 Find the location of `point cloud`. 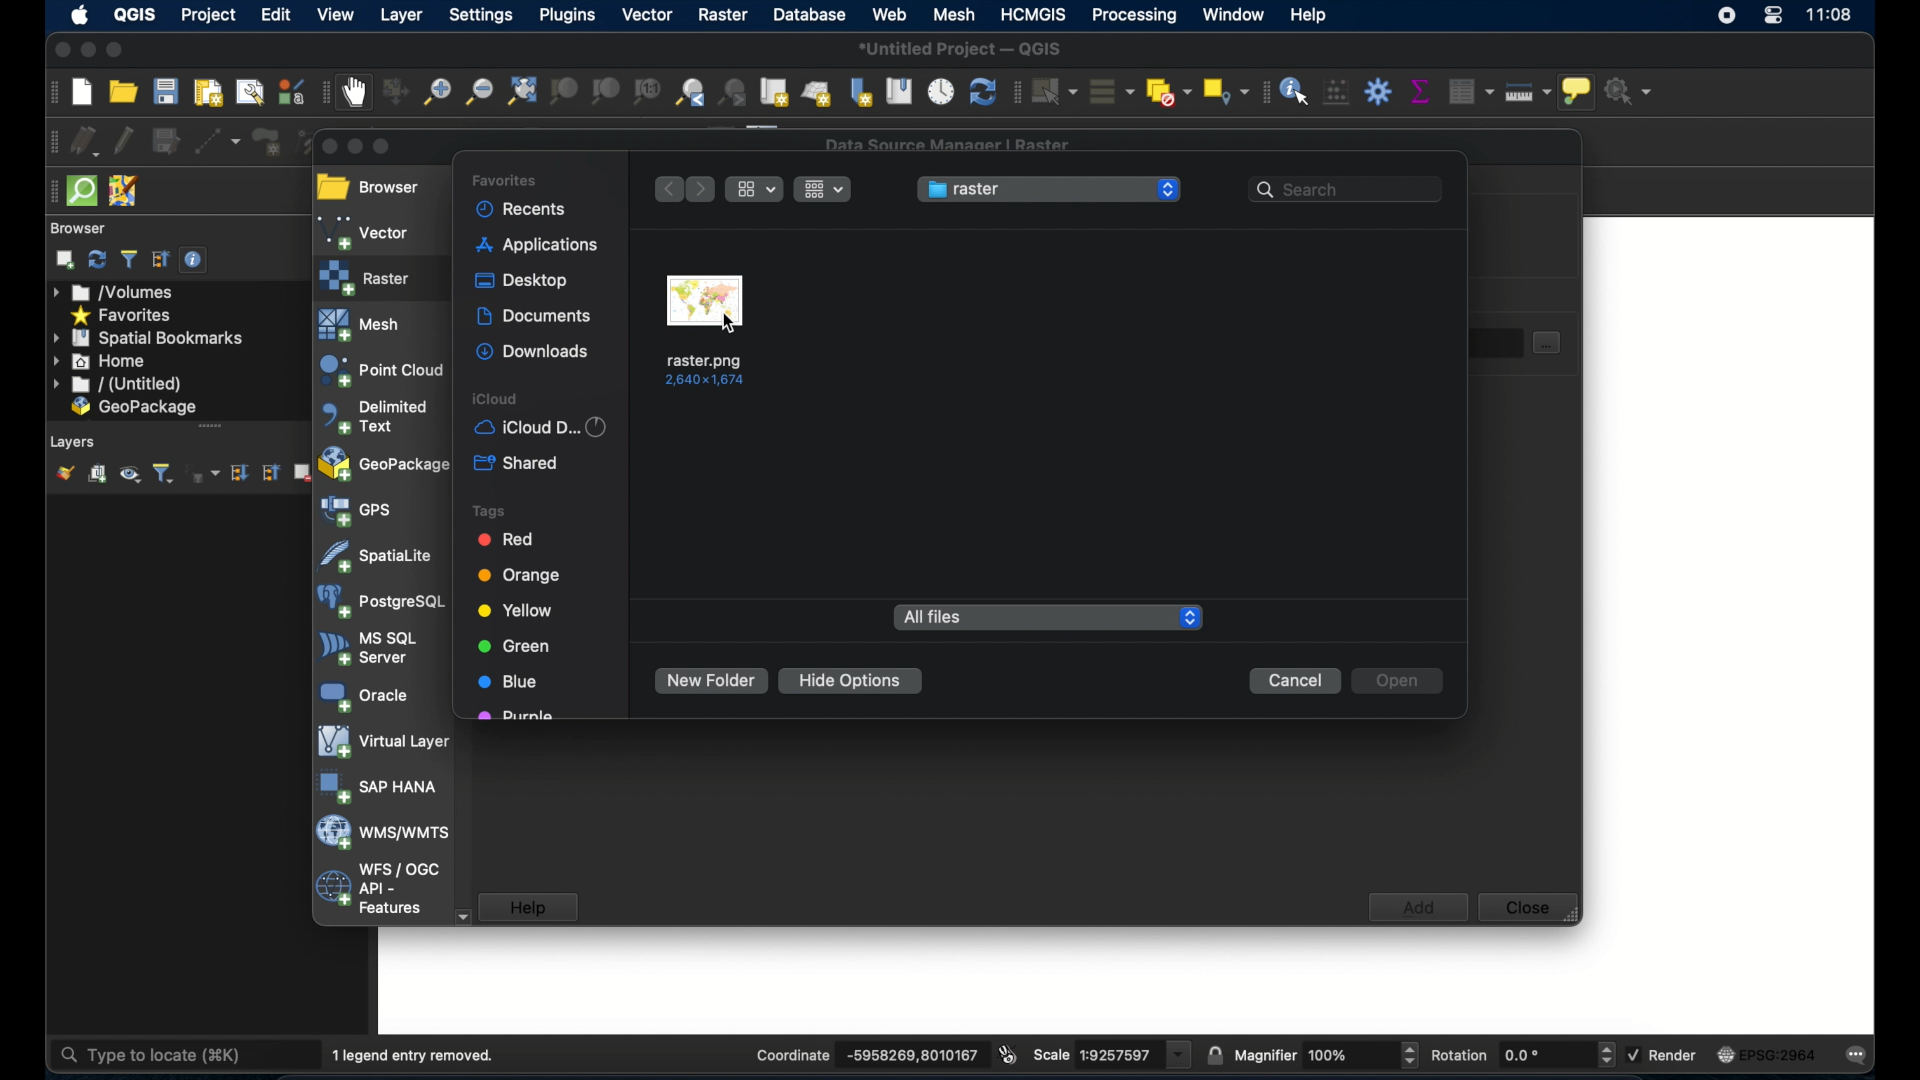

point cloud is located at coordinates (380, 371).